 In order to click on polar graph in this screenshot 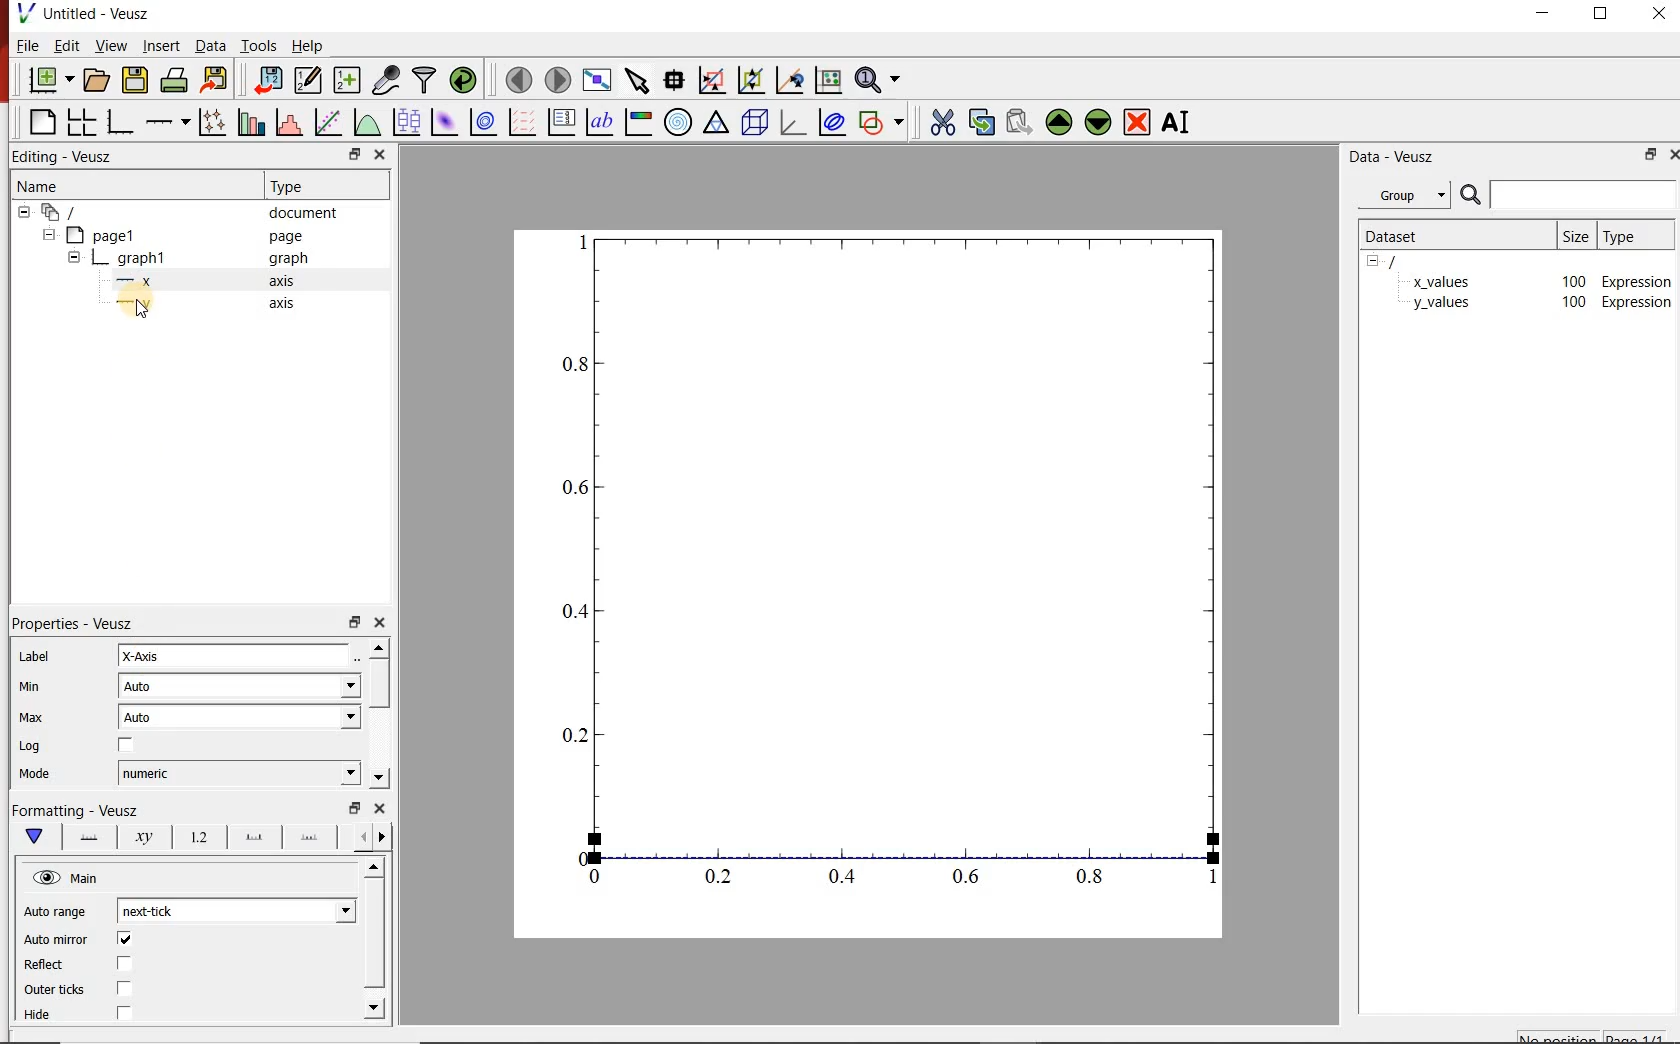, I will do `click(679, 124)`.